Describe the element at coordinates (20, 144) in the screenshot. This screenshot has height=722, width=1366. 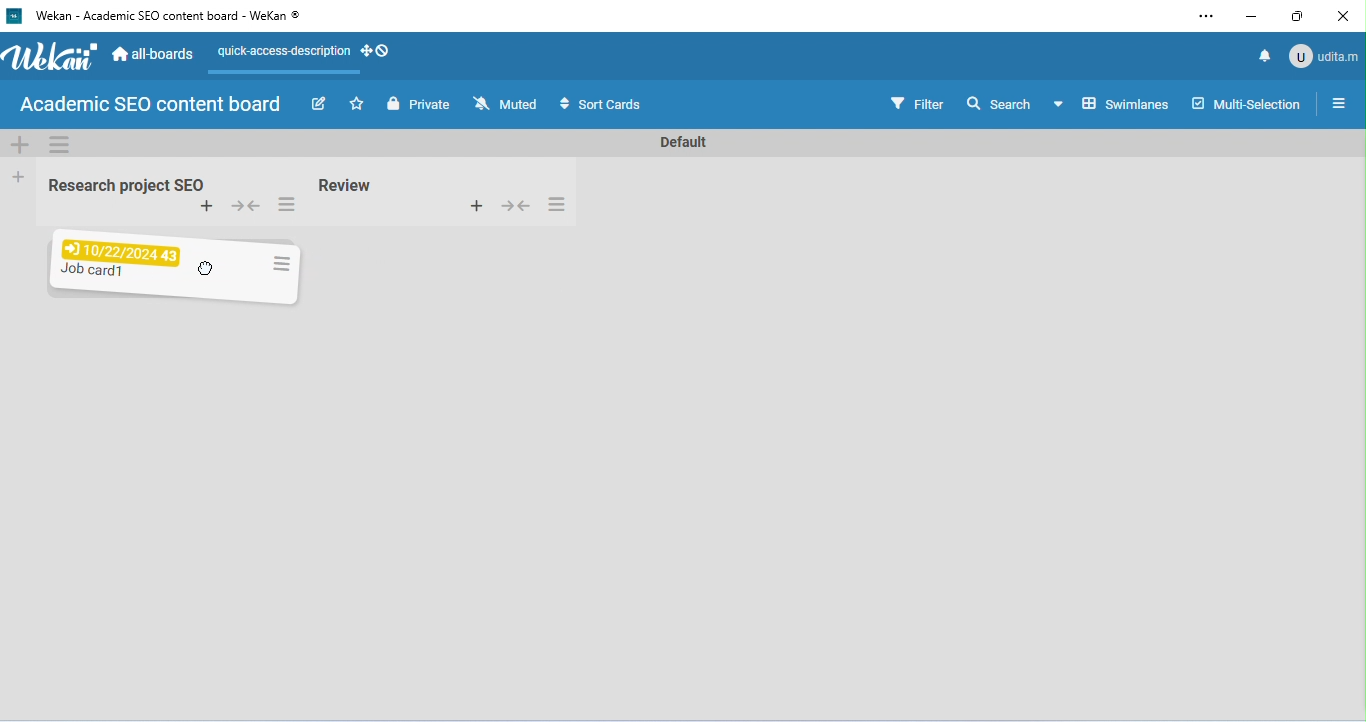
I see `add swimelane` at that location.